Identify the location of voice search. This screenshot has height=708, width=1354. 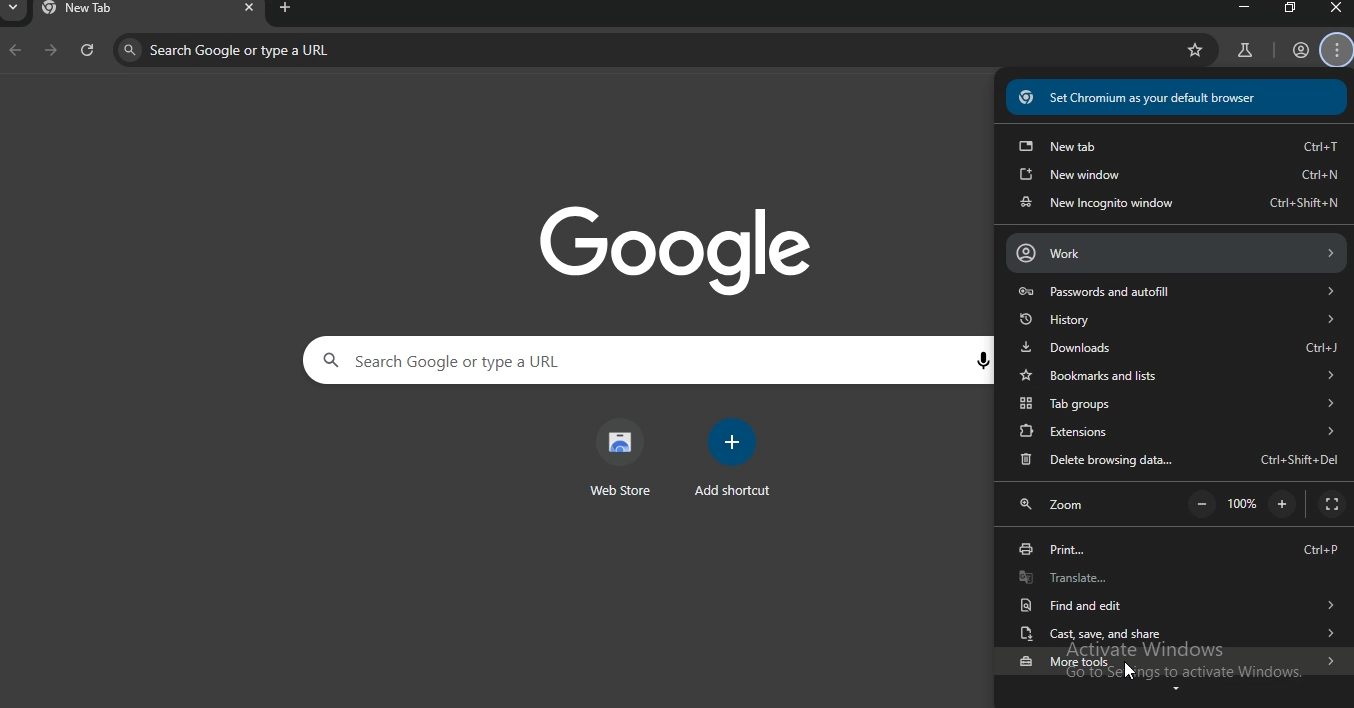
(985, 361).